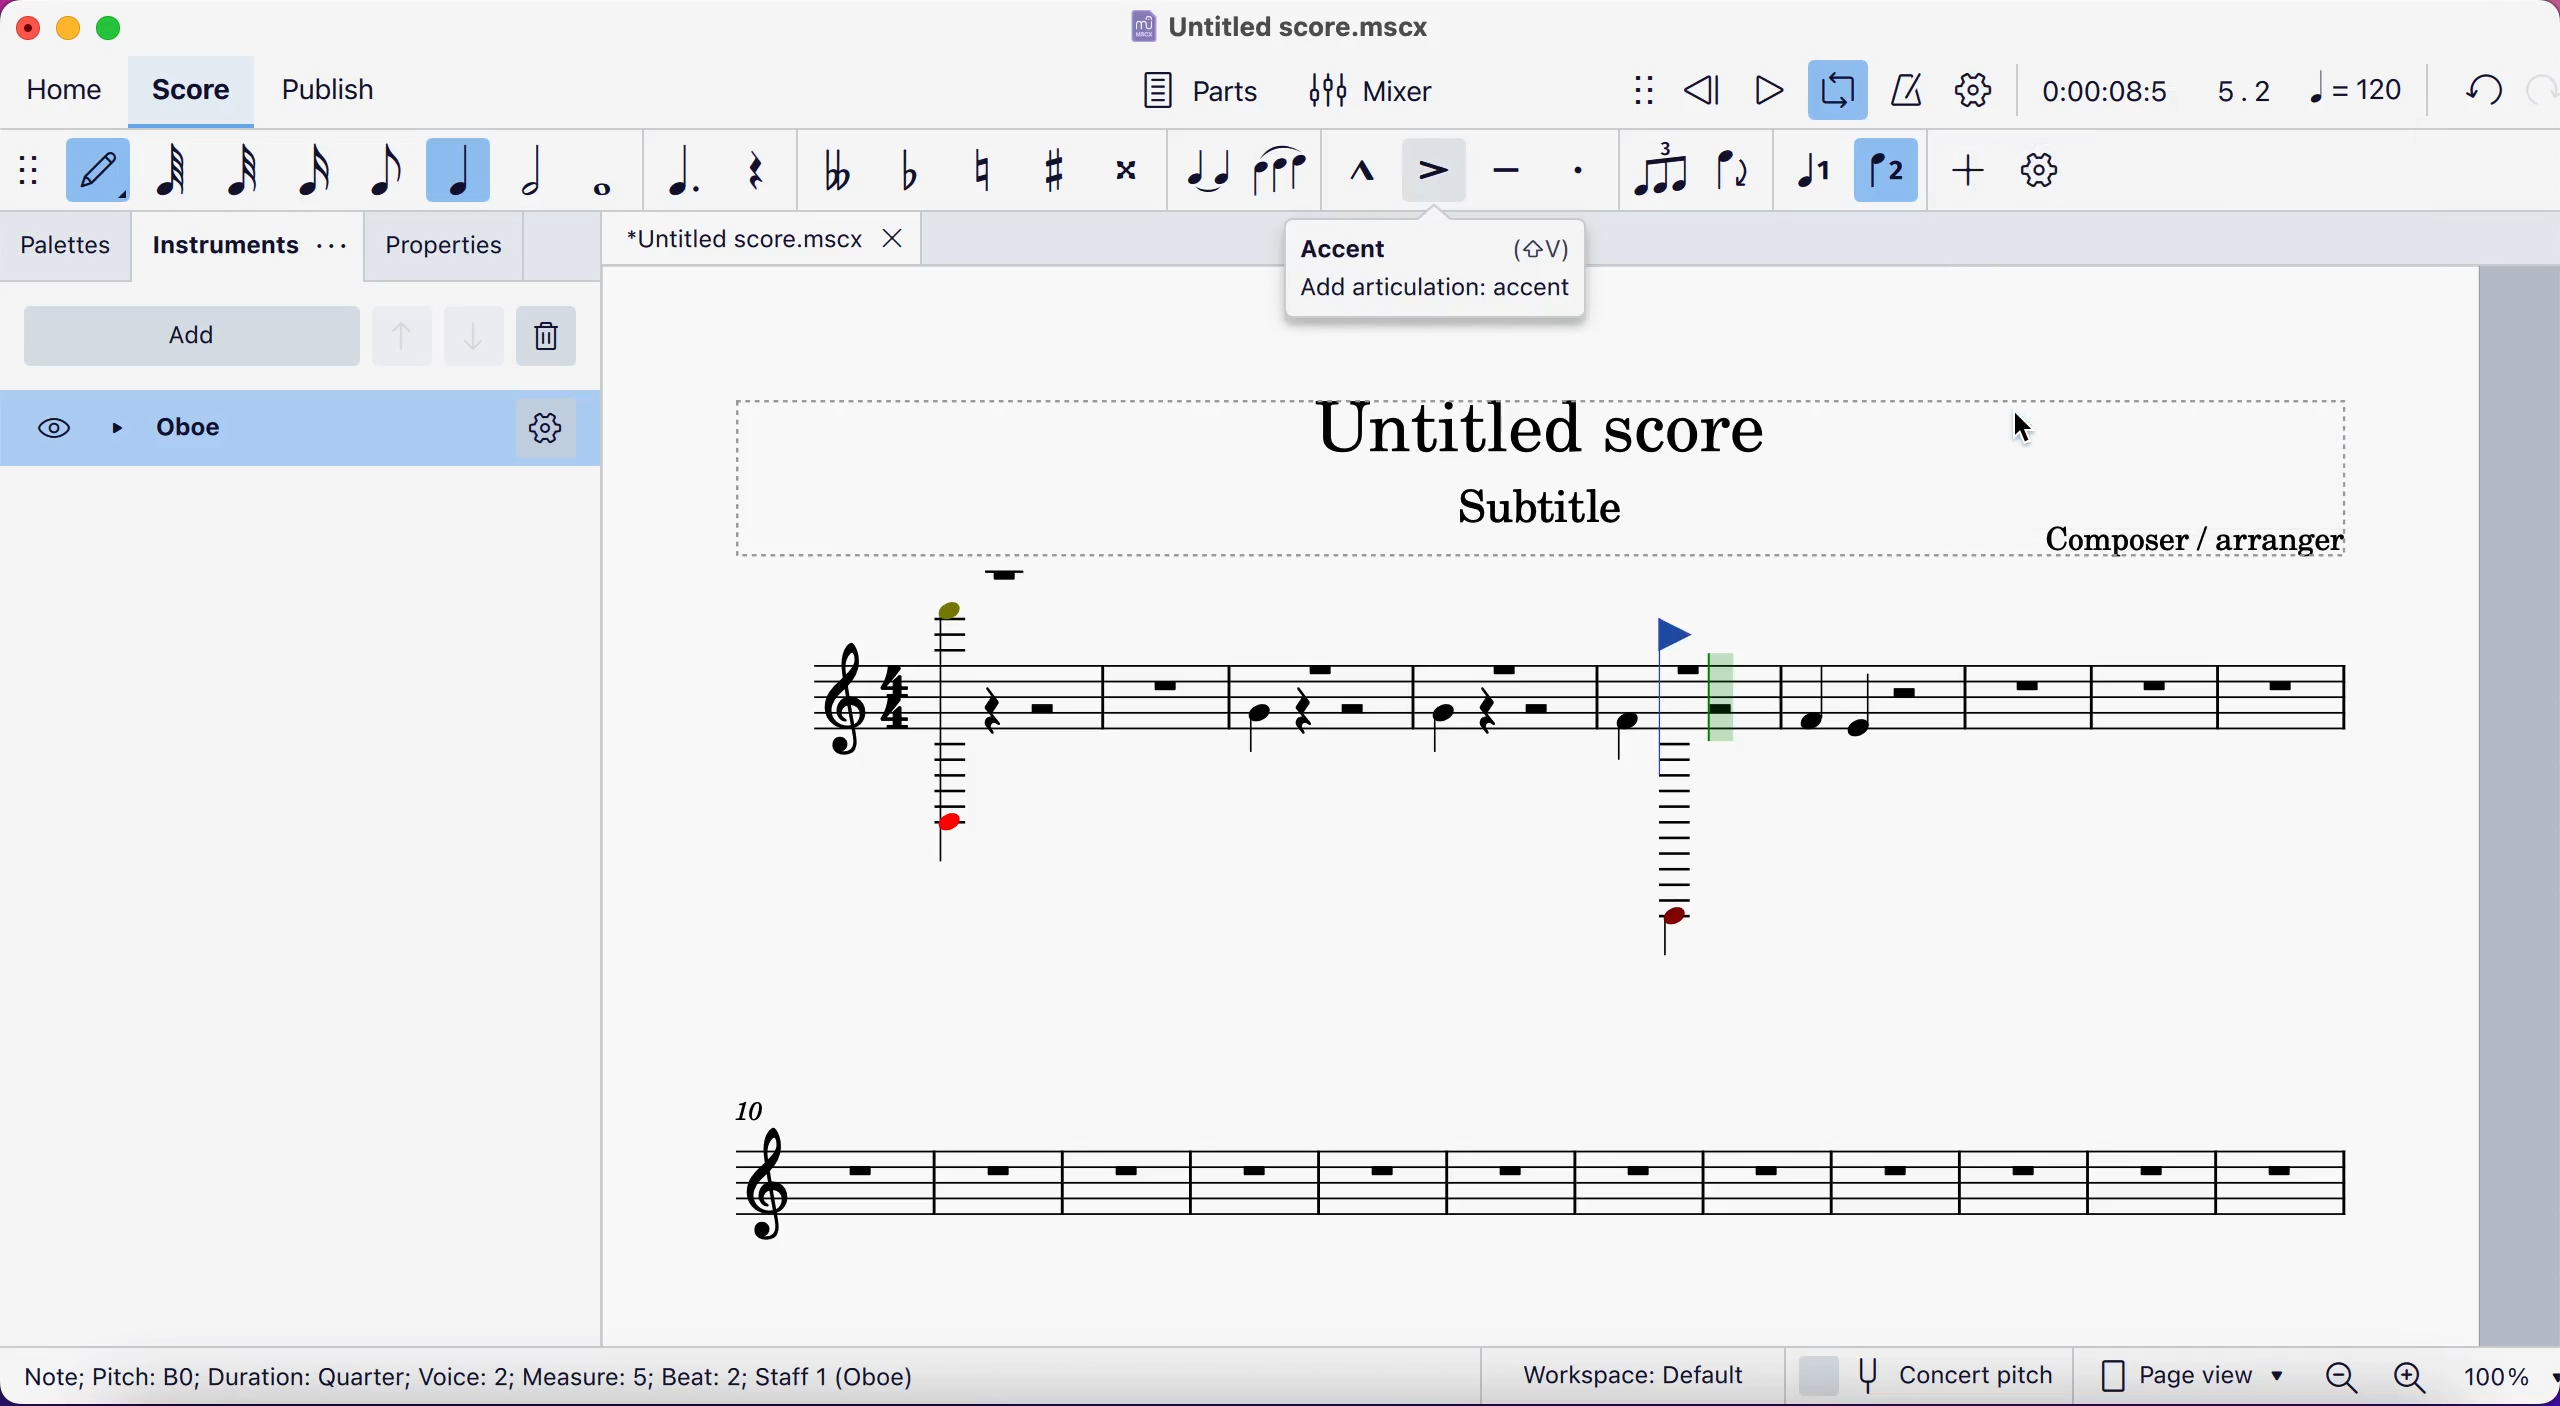  Describe the element at coordinates (2341, 1373) in the screenshot. I see `zoom out` at that location.